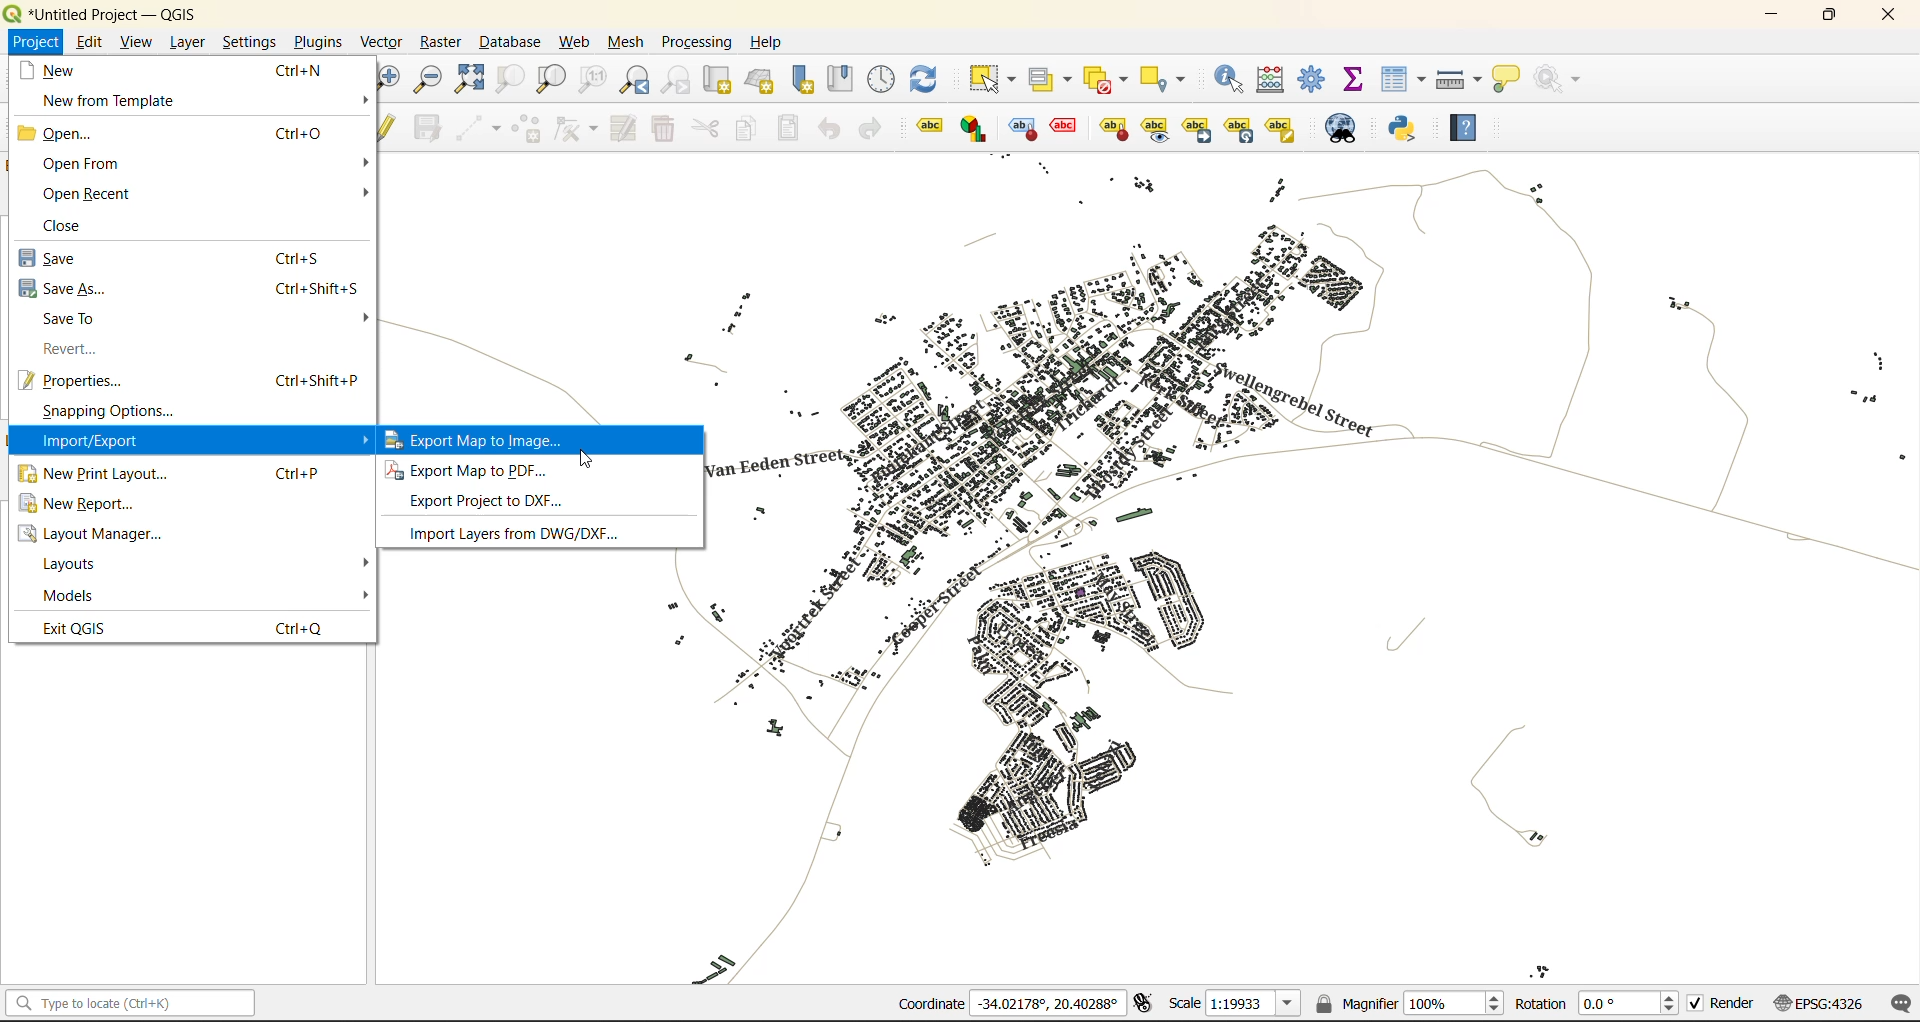  I want to click on show spatial bookmark, so click(845, 81).